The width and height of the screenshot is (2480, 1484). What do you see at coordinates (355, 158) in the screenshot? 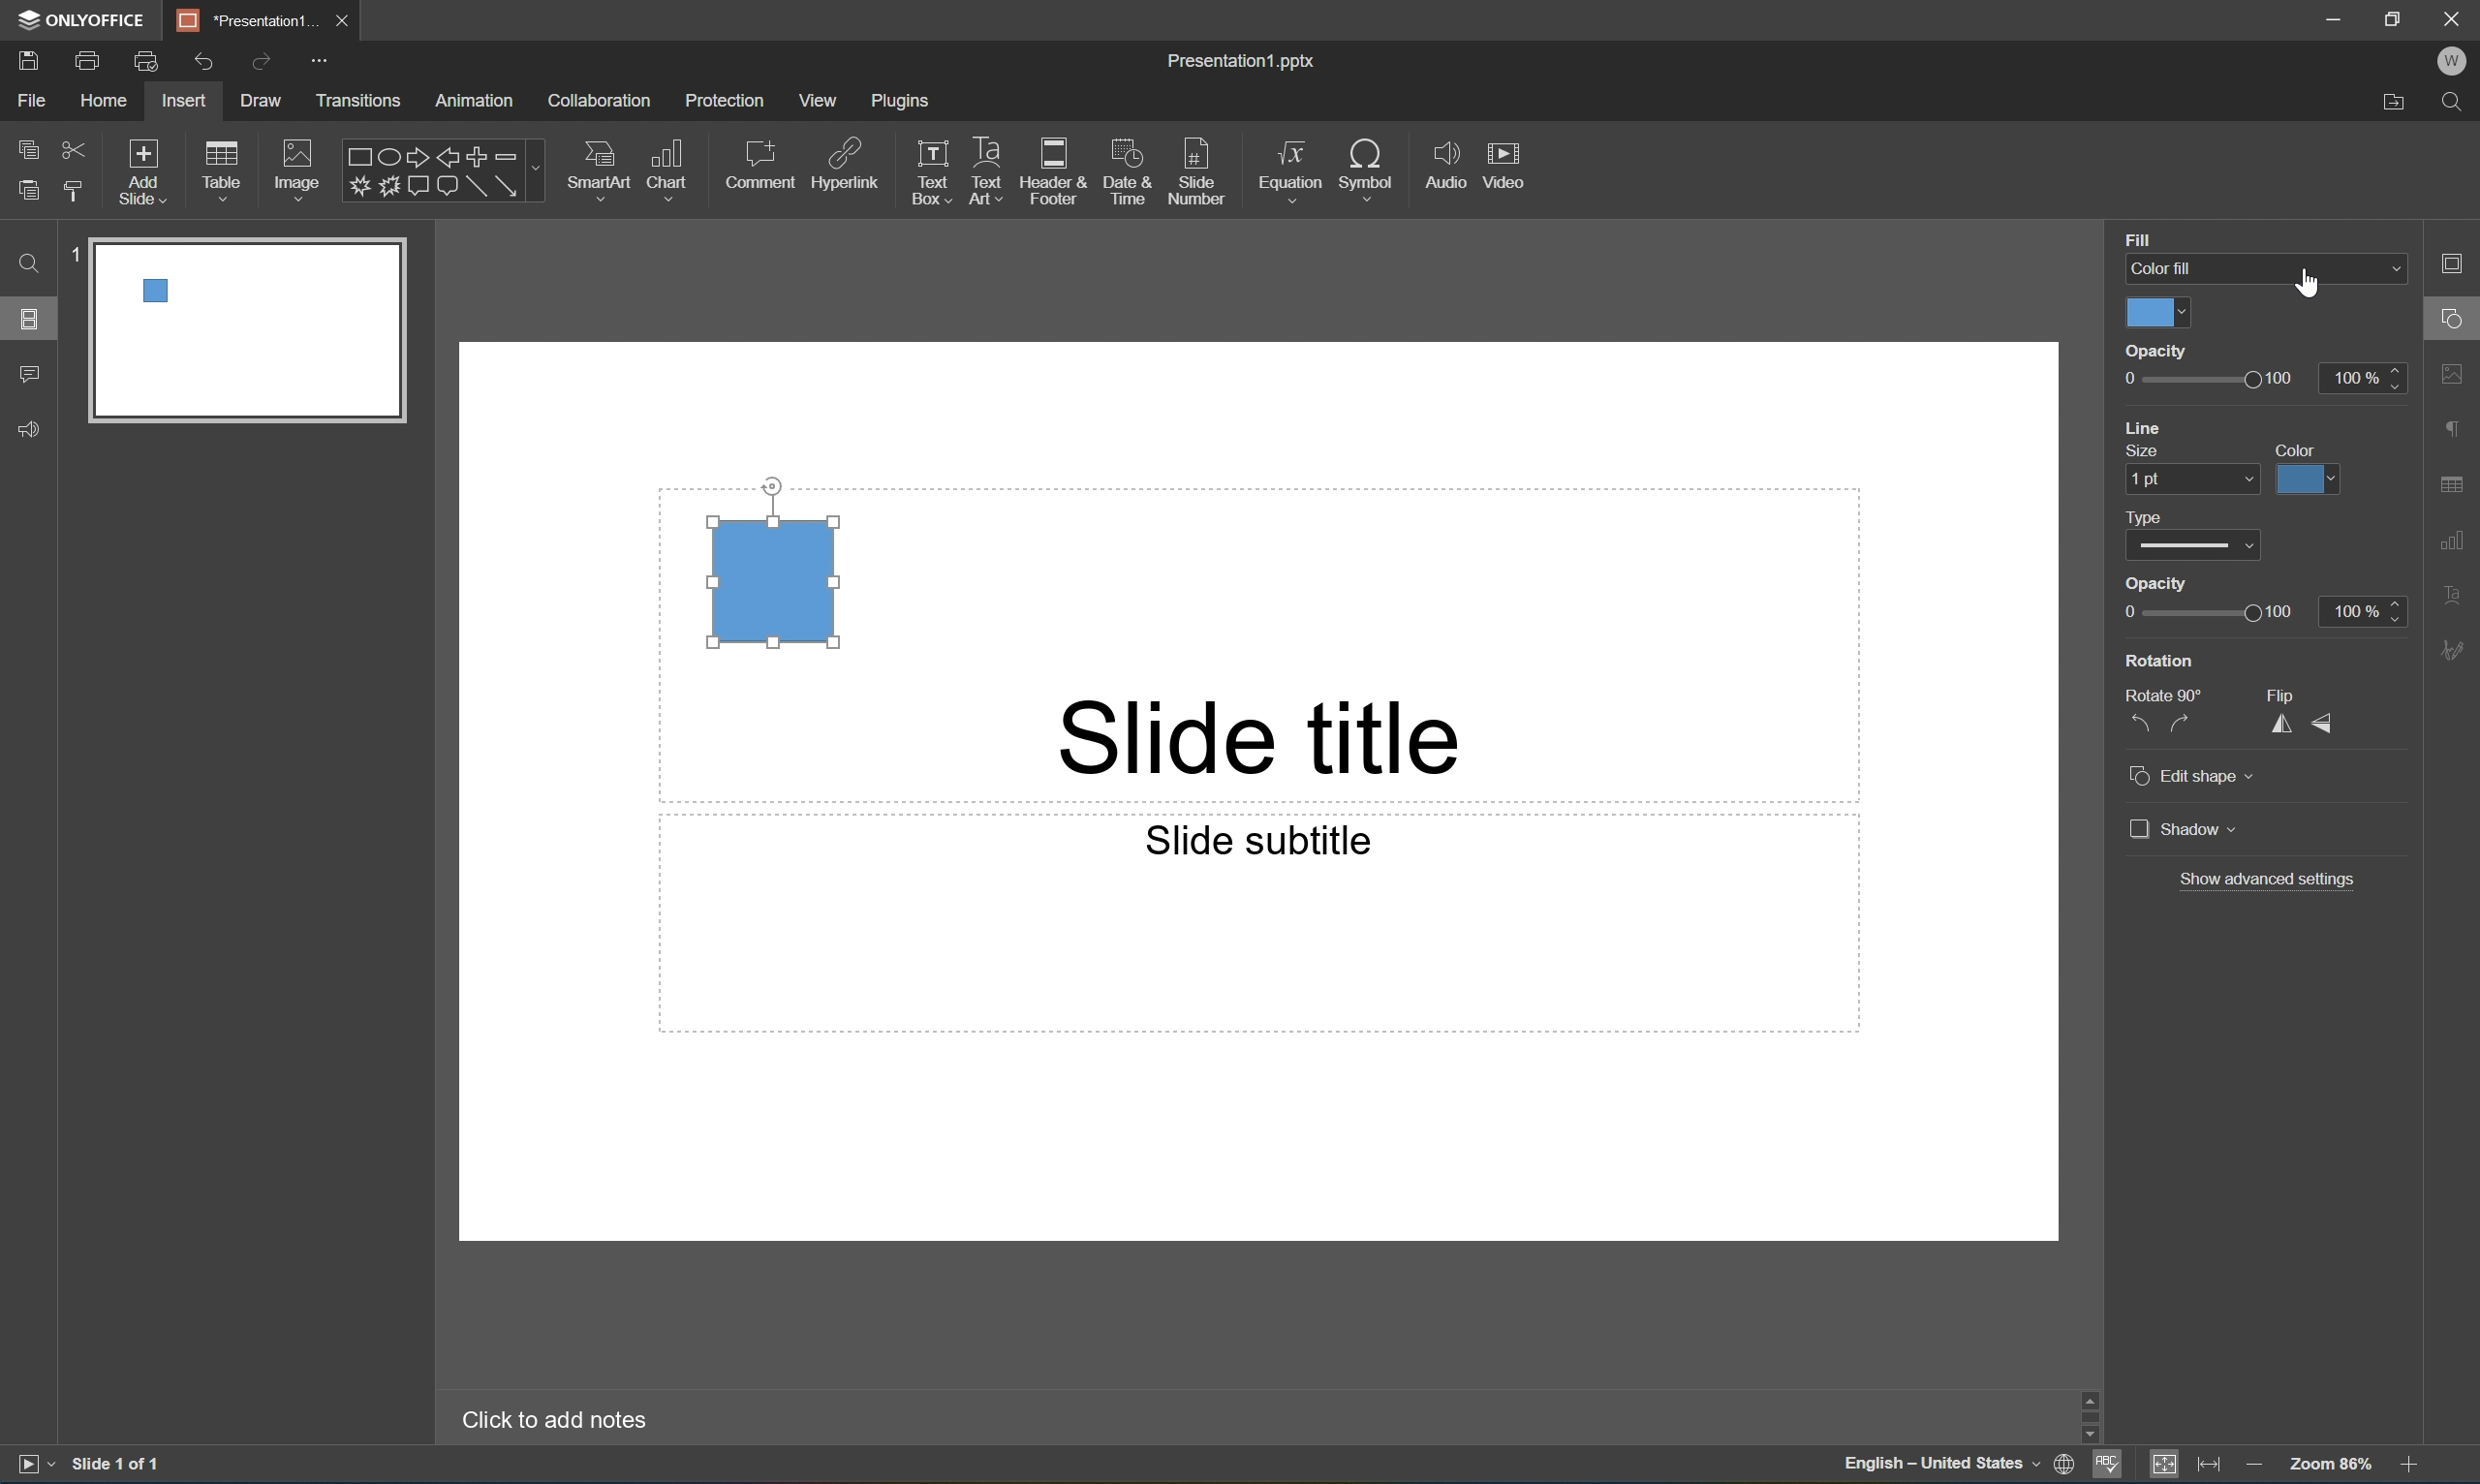
I see `Rectangle` at bounding box center [355, 158].